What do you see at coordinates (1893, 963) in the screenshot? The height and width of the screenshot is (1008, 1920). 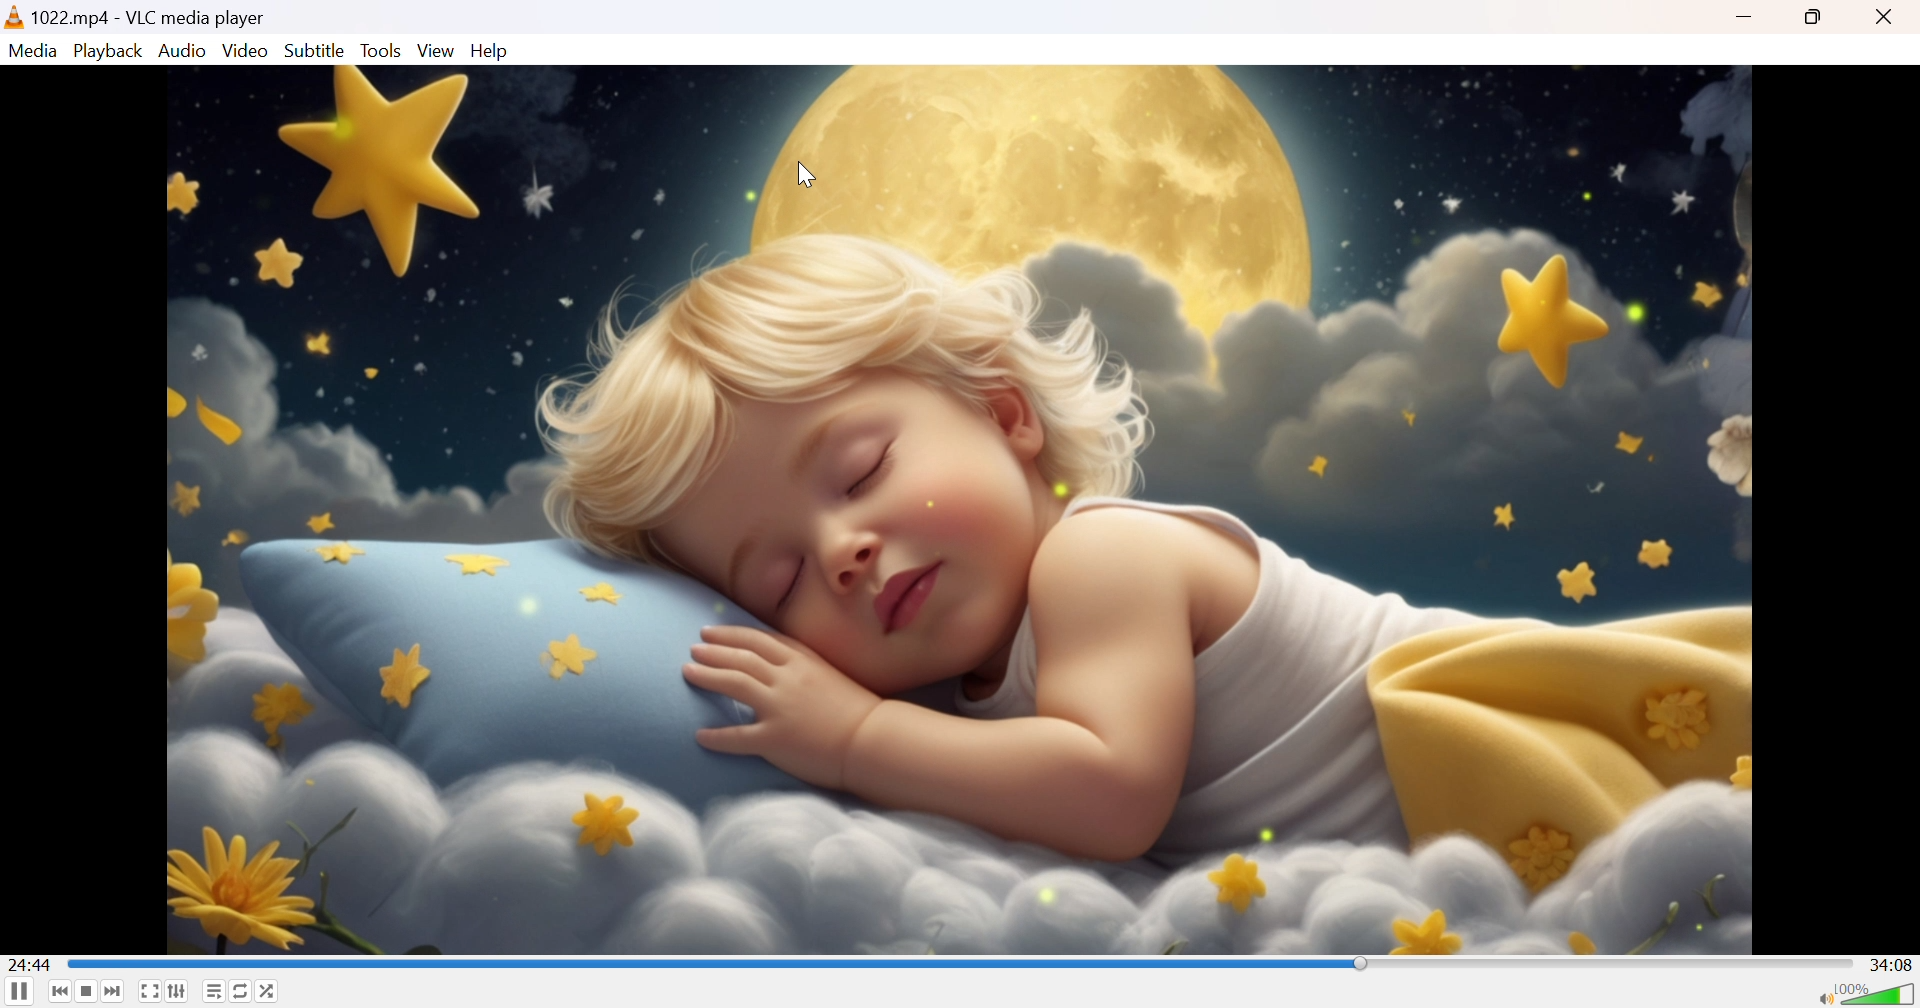 I see `34:08` at bounding box center [1893, 963].